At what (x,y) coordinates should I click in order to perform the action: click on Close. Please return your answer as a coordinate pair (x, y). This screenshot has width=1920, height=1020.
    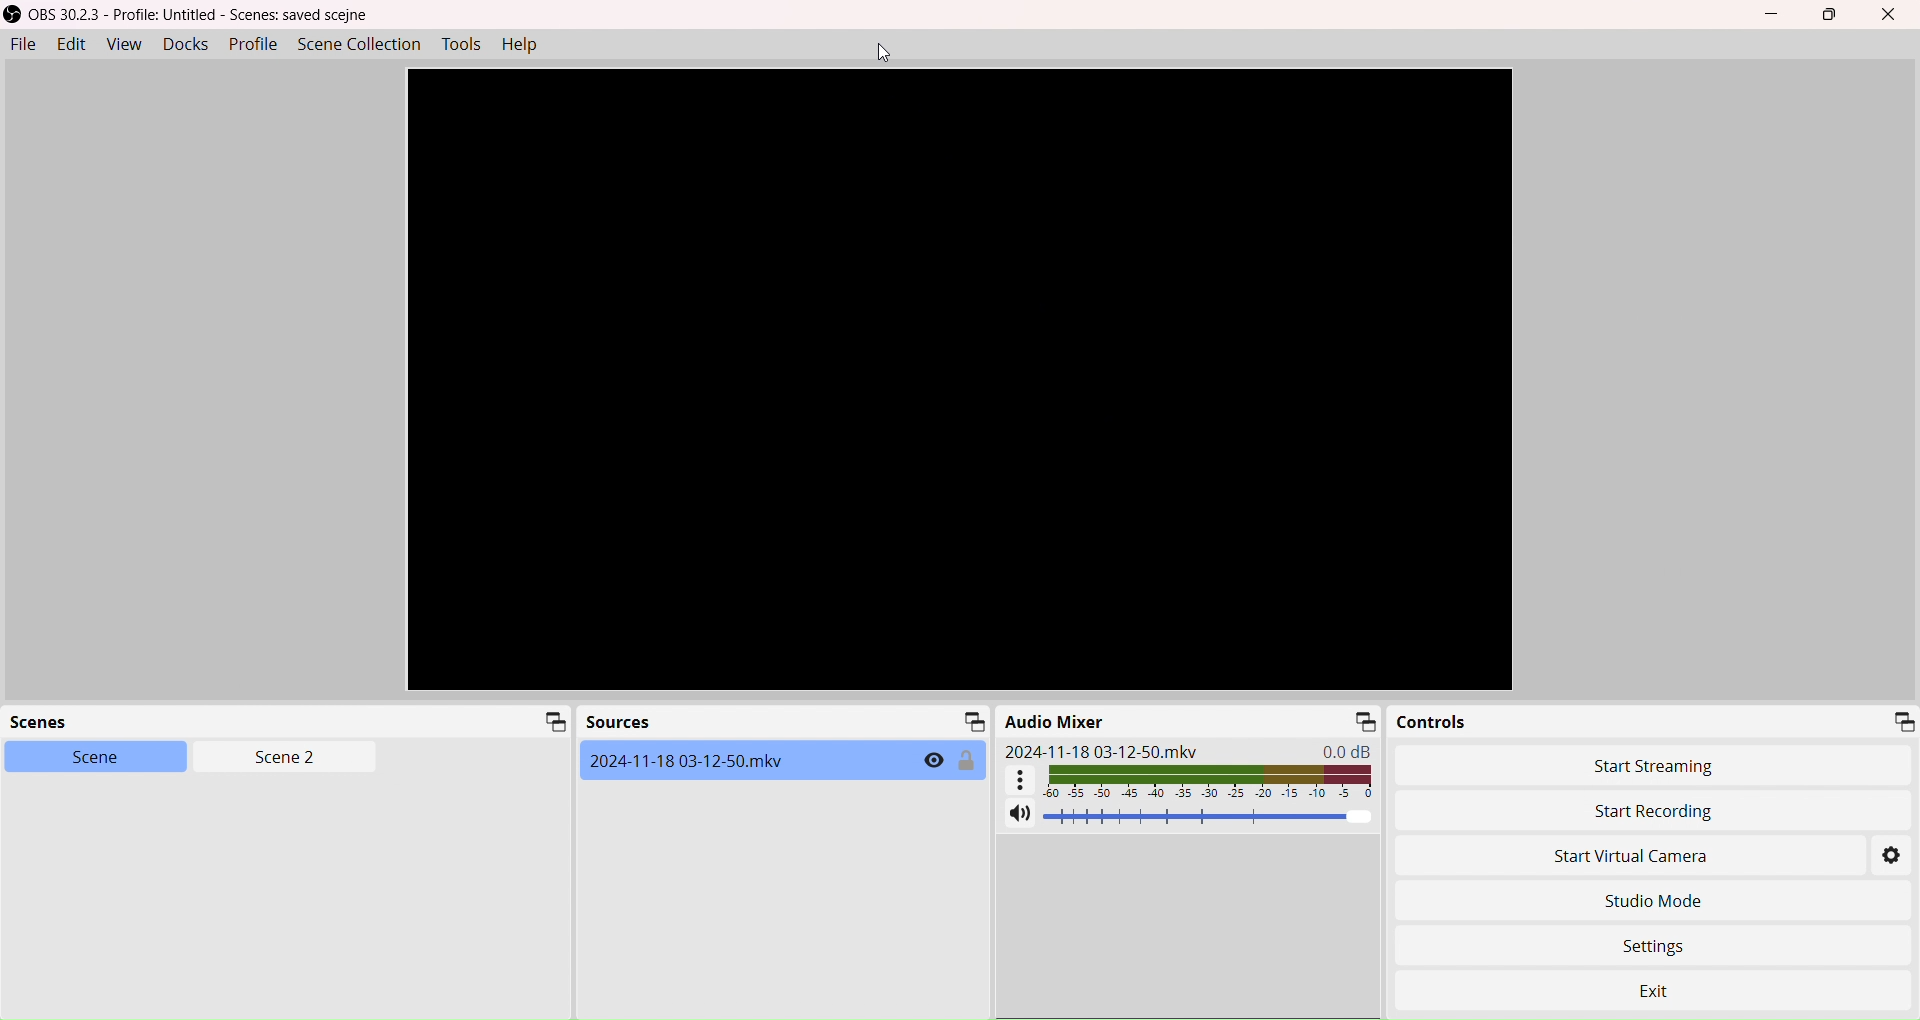
    Looking at the image, I should click on (1894, 15).